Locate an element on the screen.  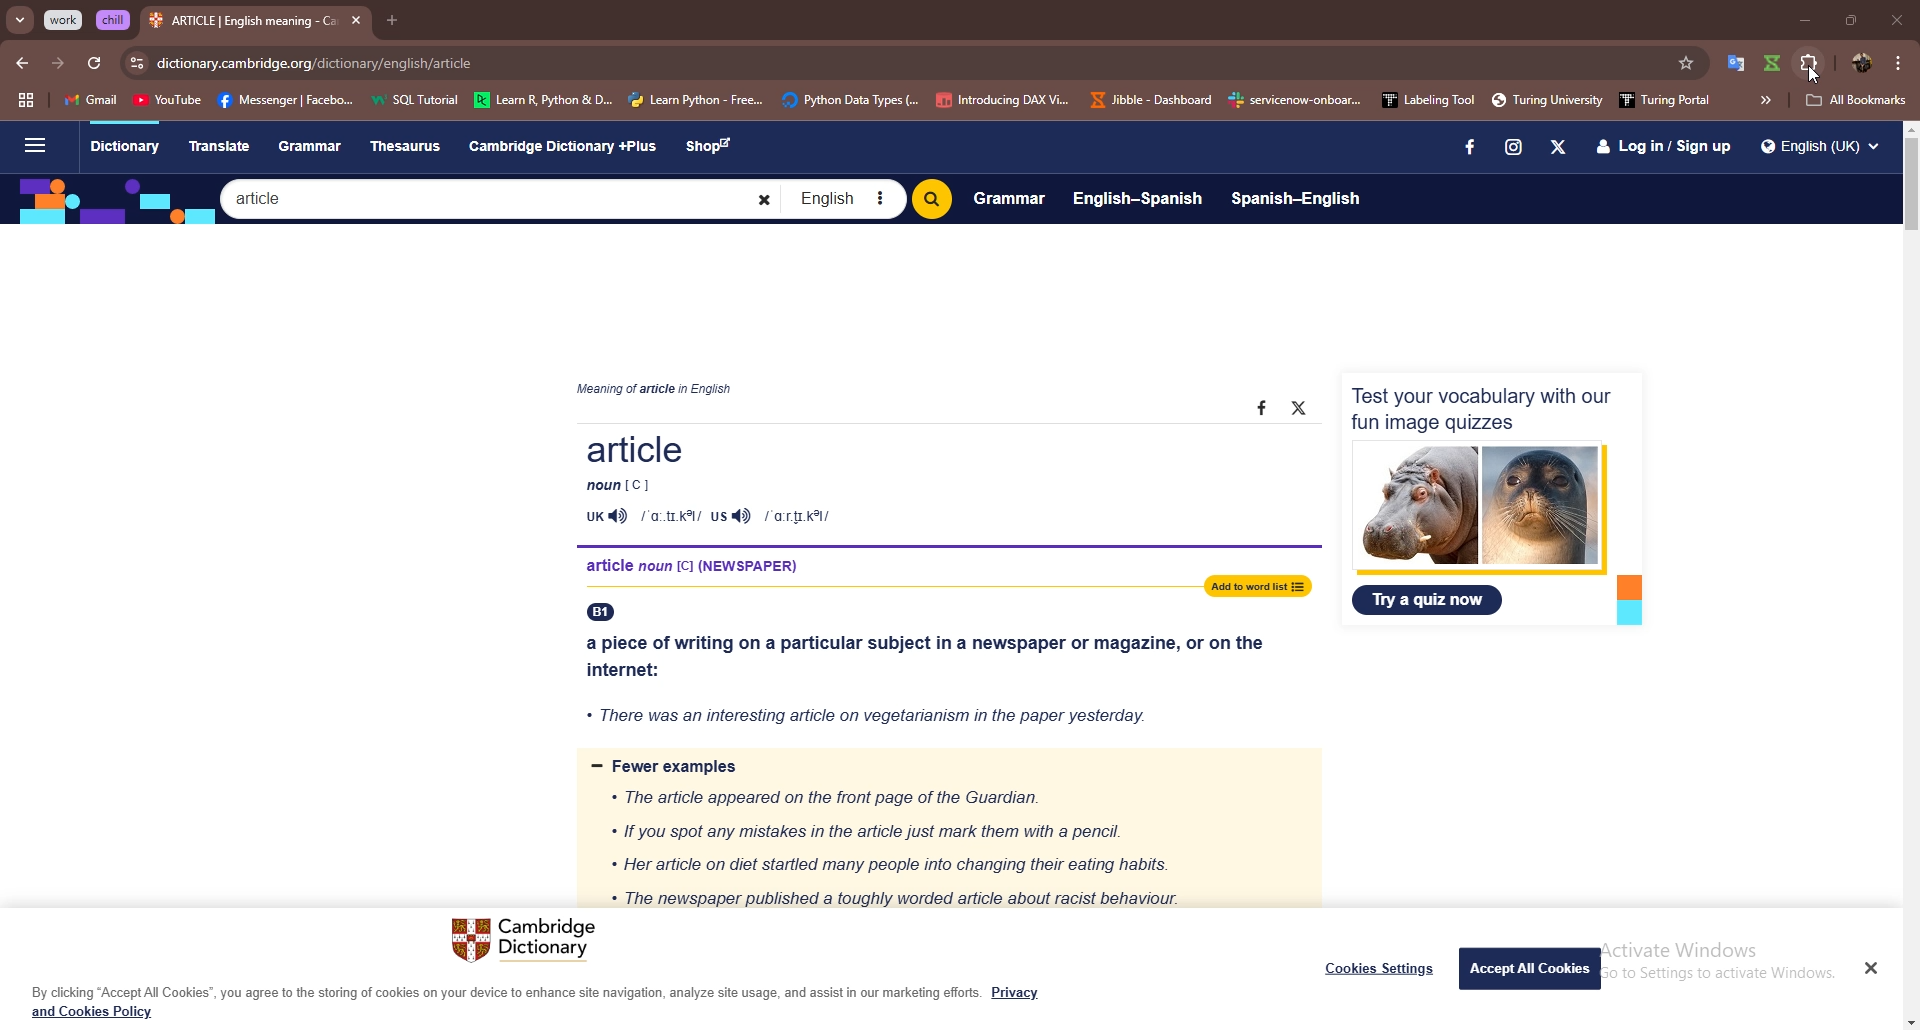
Search bar is located at coordinates (500, 198).